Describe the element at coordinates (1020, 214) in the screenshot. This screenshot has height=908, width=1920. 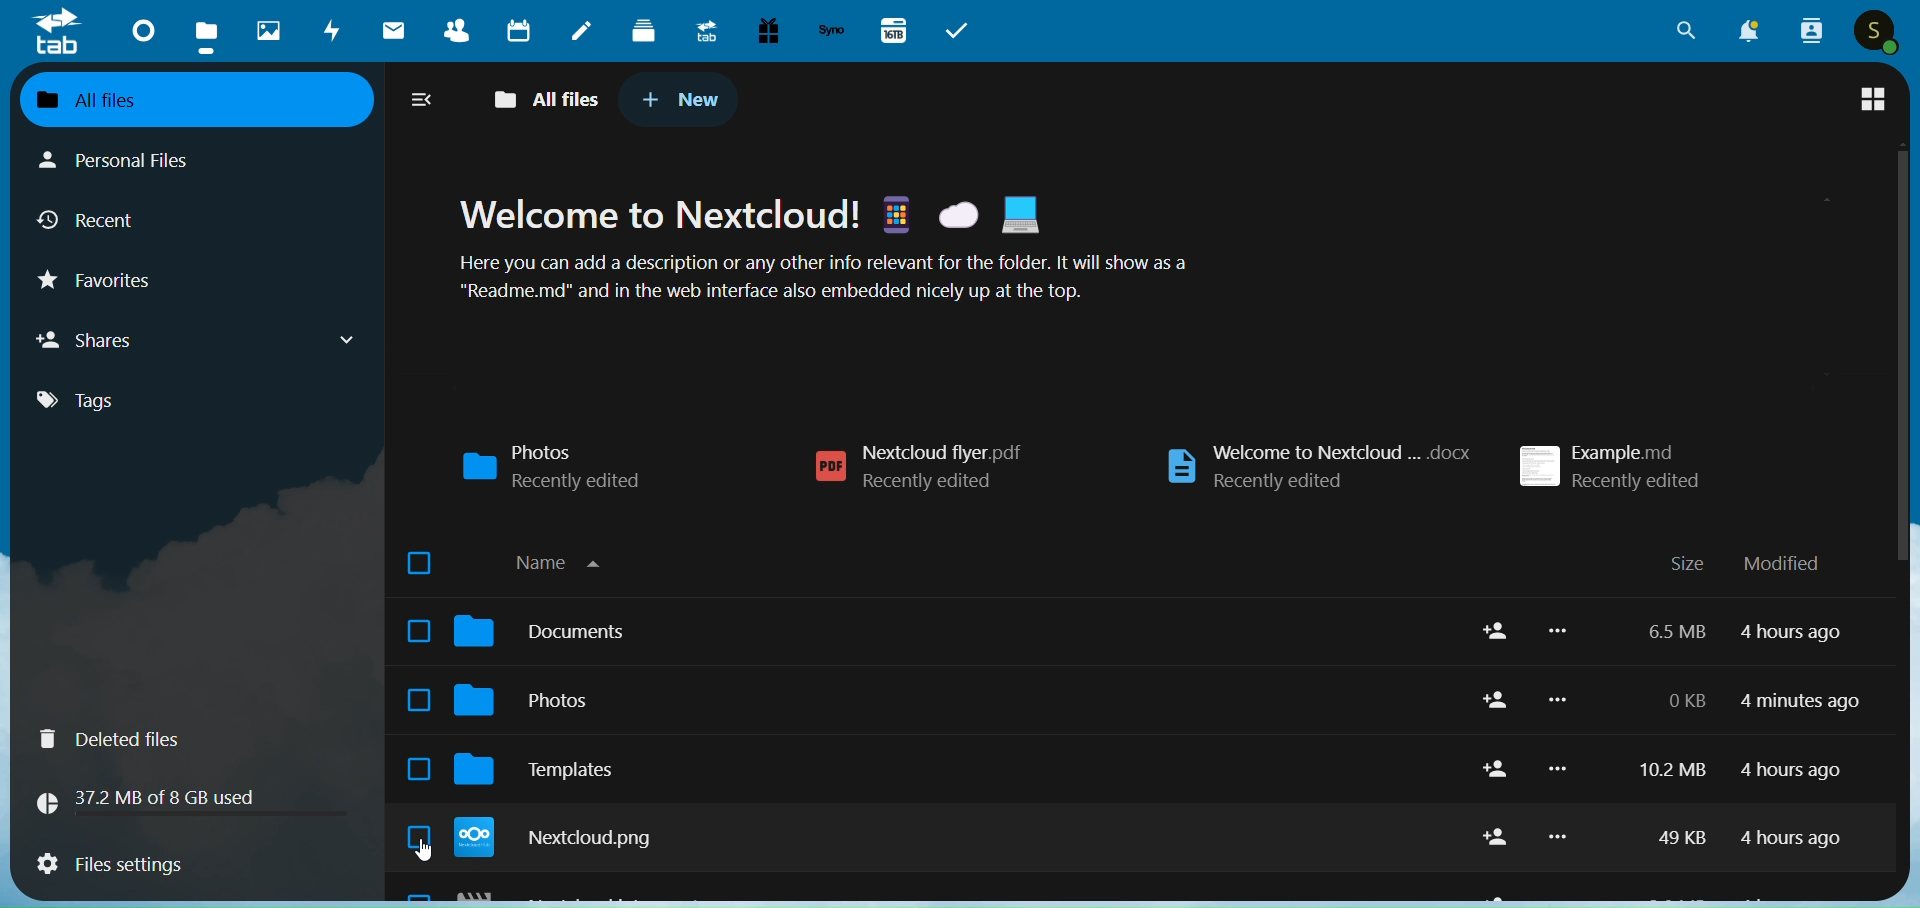
I see `Laptop emoji` at that location.